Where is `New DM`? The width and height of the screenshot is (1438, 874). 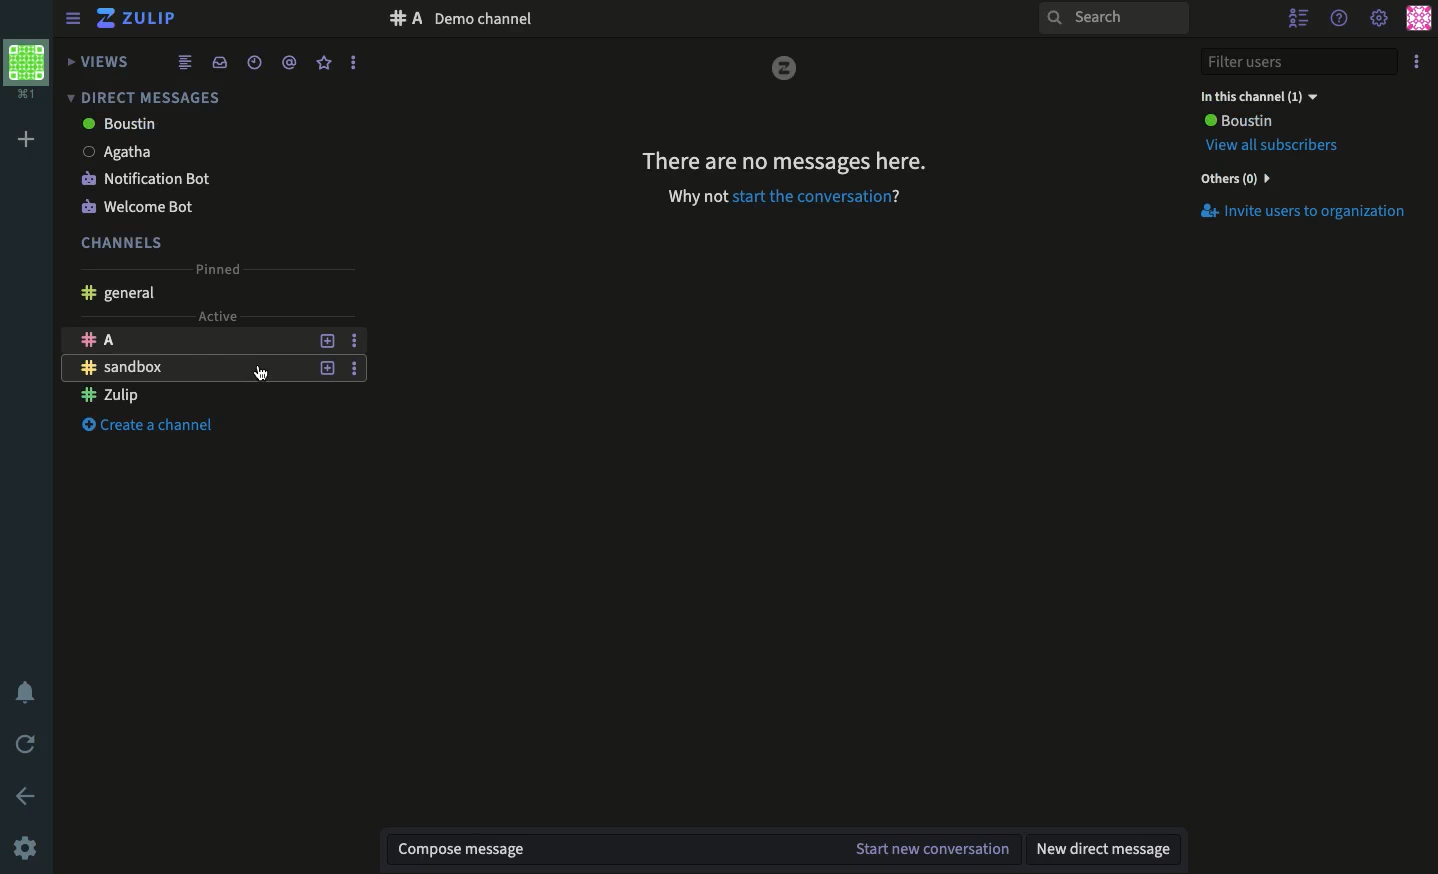 New DM is located at coordinates (1107, 848).